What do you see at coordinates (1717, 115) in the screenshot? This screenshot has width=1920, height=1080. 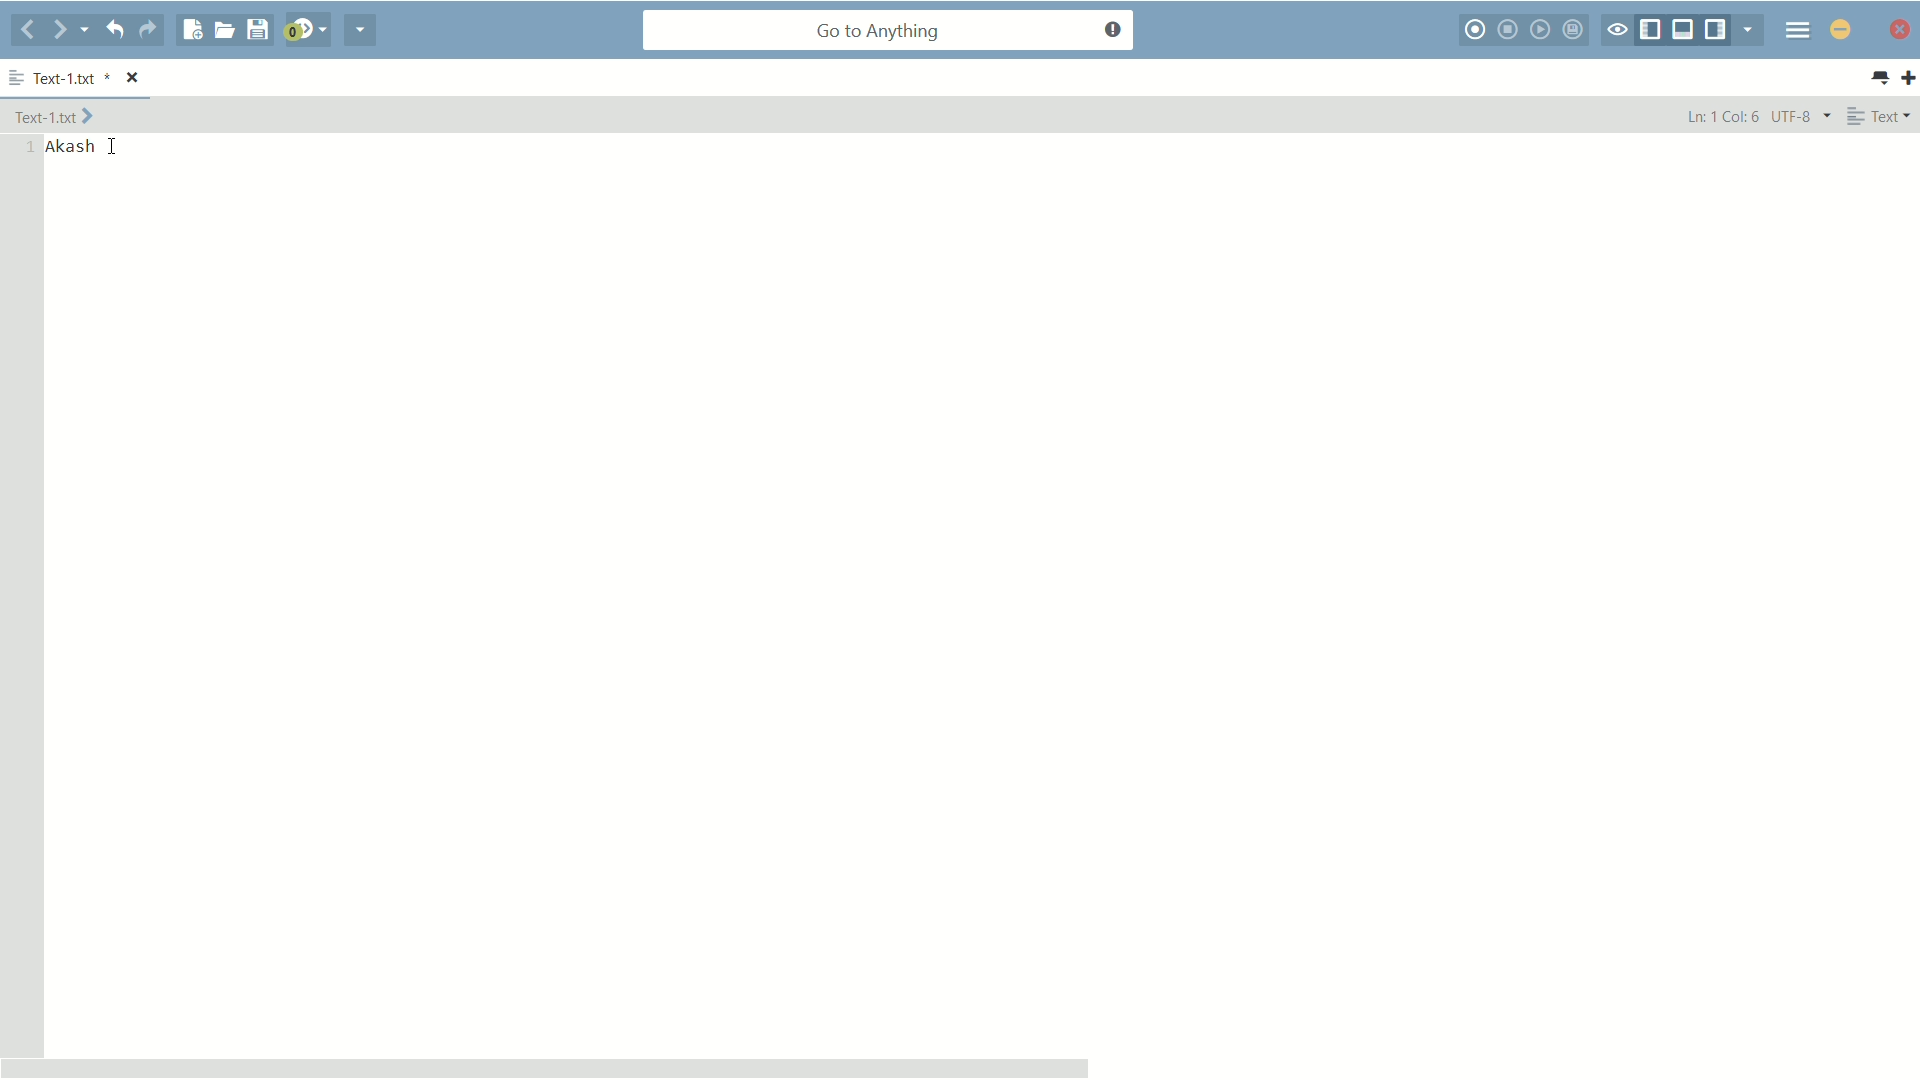 I see `Line: 1 Column: 6` at bounding box center [1717, 115].